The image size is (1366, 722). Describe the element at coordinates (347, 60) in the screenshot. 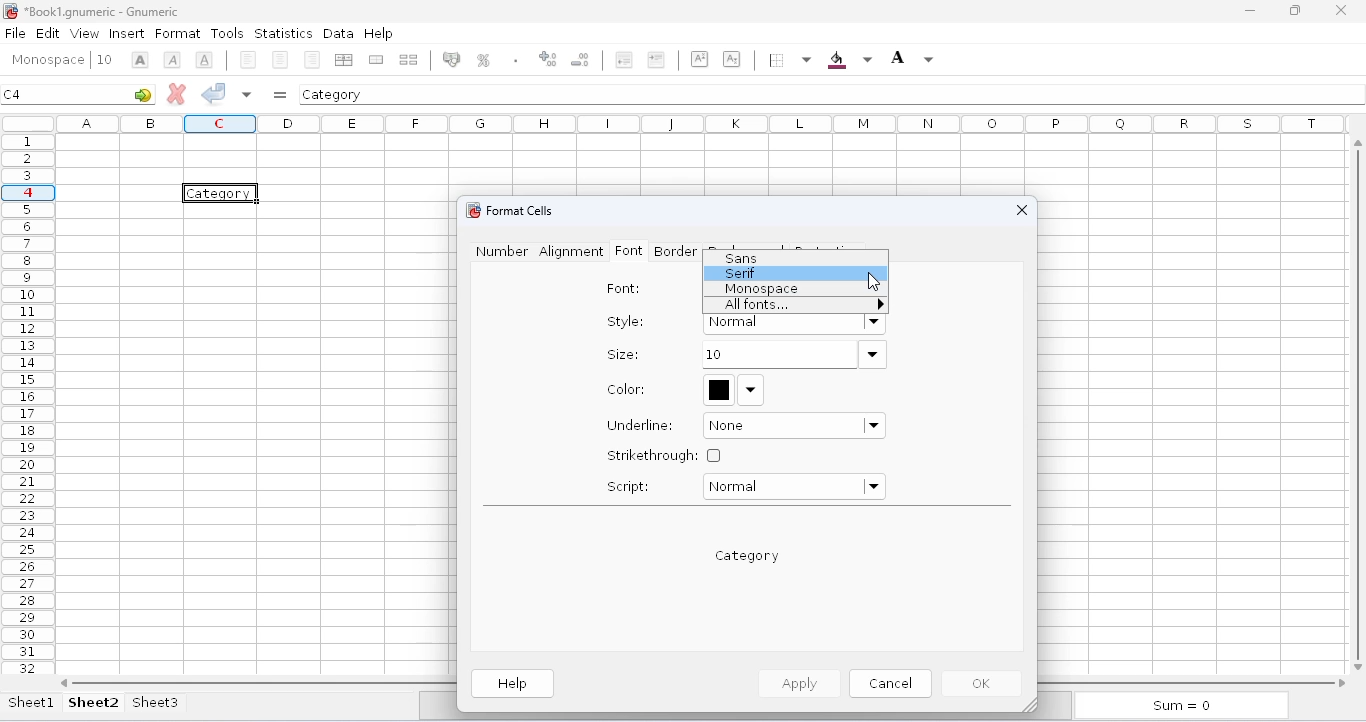

I see `center horizontally across the selection` at that location.